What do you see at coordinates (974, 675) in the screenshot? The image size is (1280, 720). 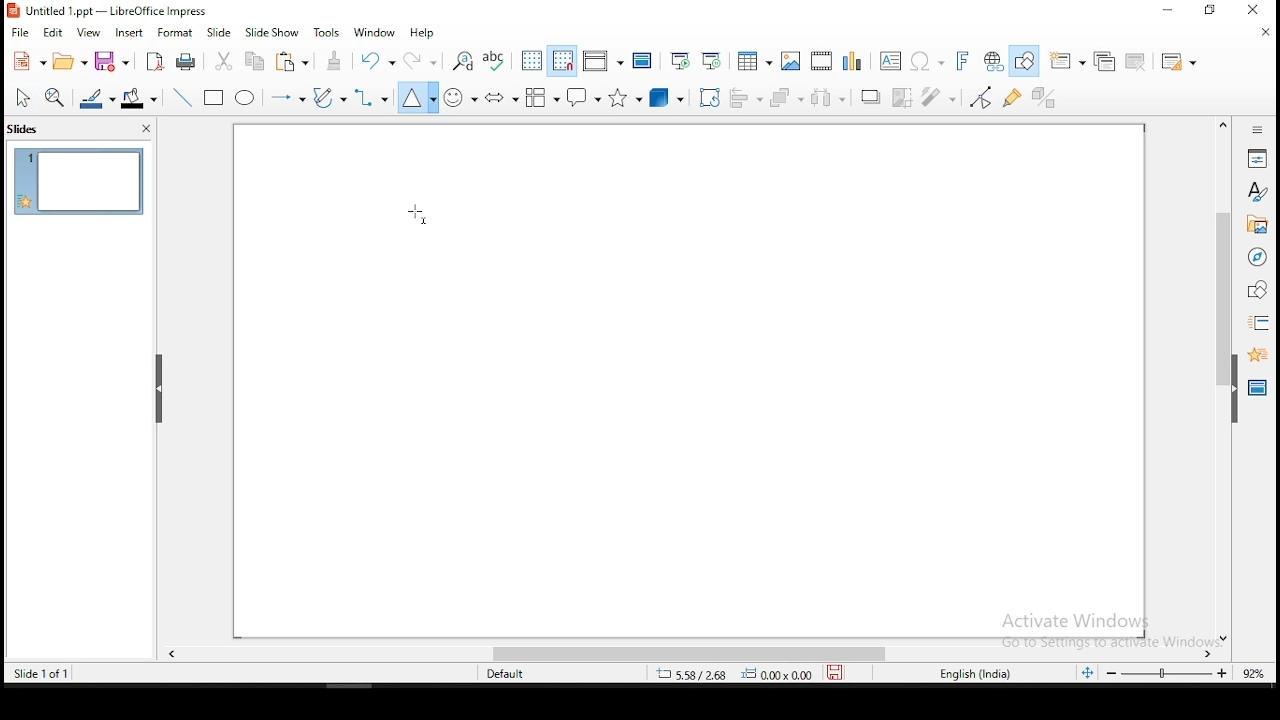 I see `English (India)` at bounding box center [974, 675].